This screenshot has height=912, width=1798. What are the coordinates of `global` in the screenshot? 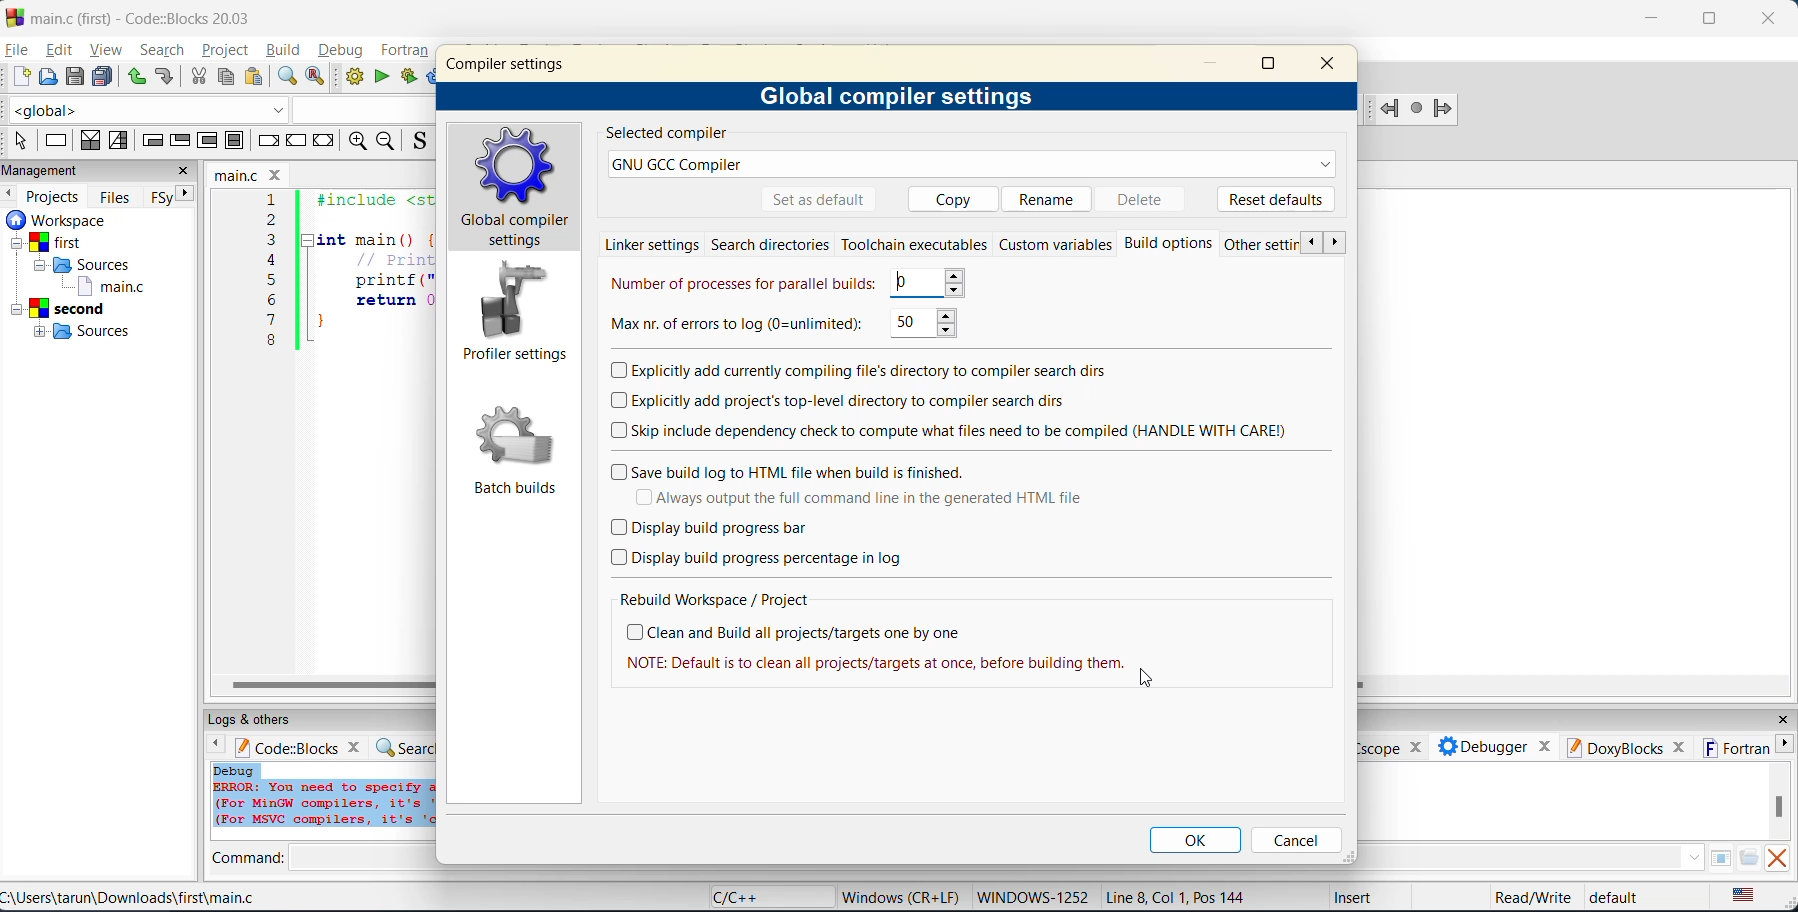 It's located at (150, 110).